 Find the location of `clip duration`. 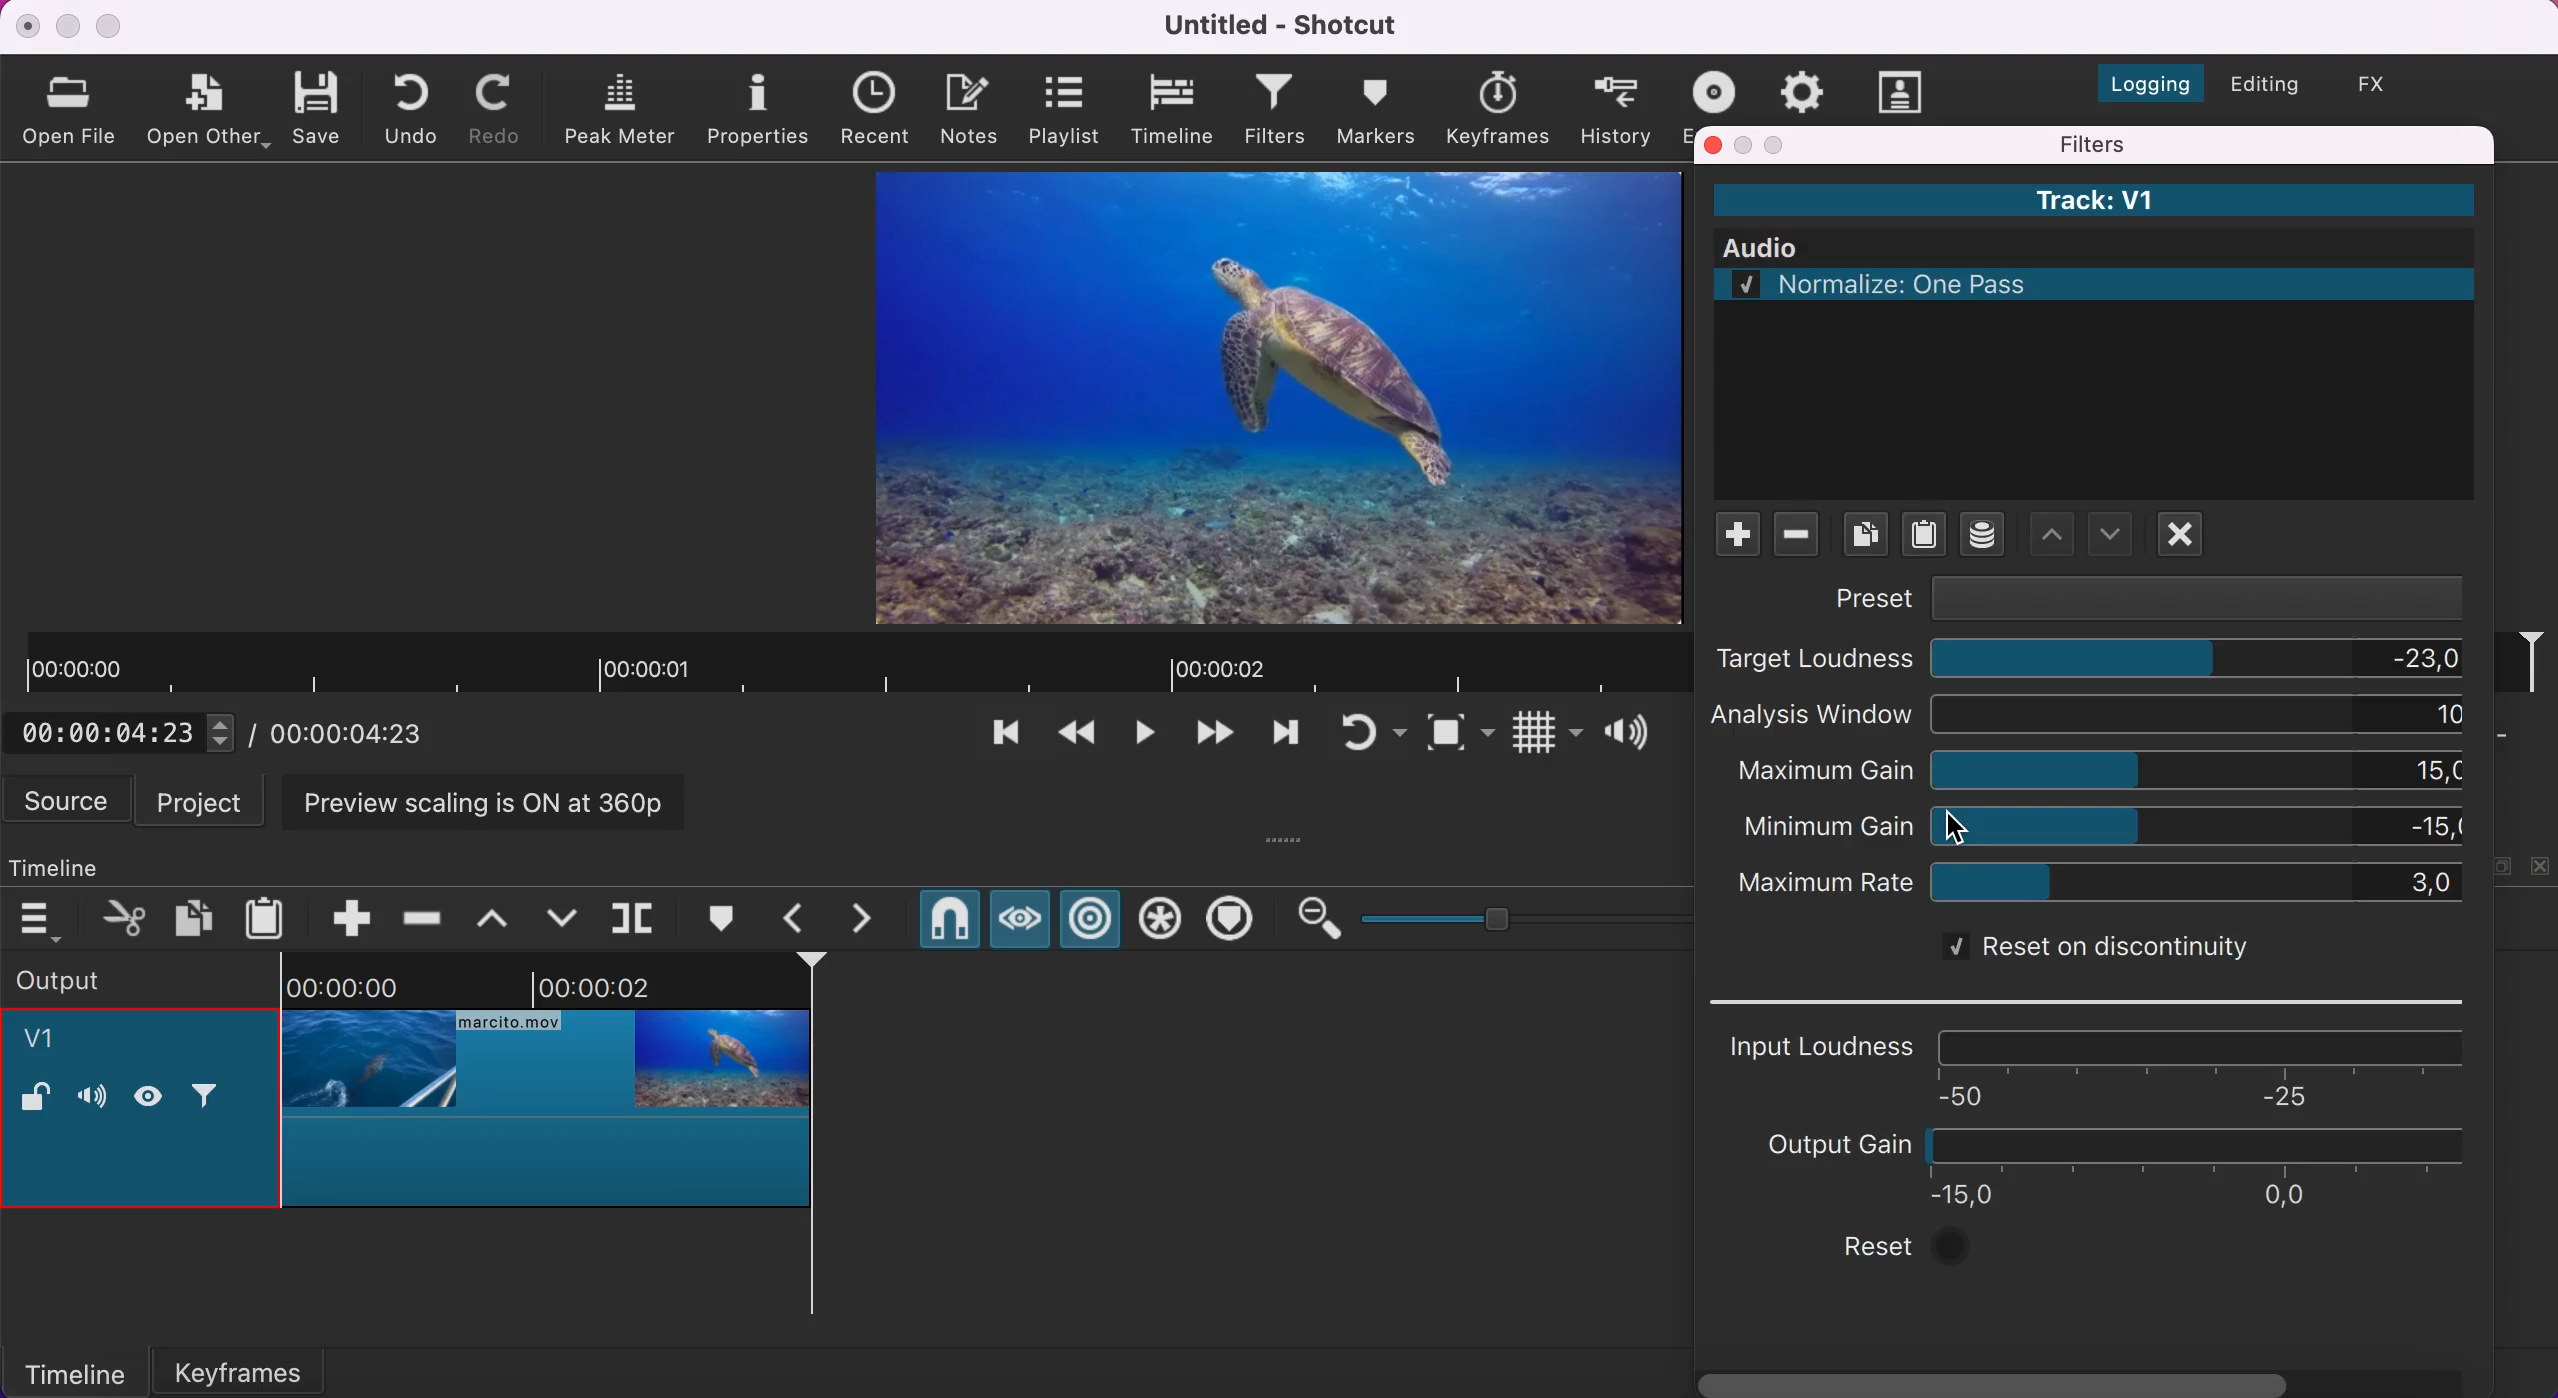

clip duration is located at coordinates (851, 665).